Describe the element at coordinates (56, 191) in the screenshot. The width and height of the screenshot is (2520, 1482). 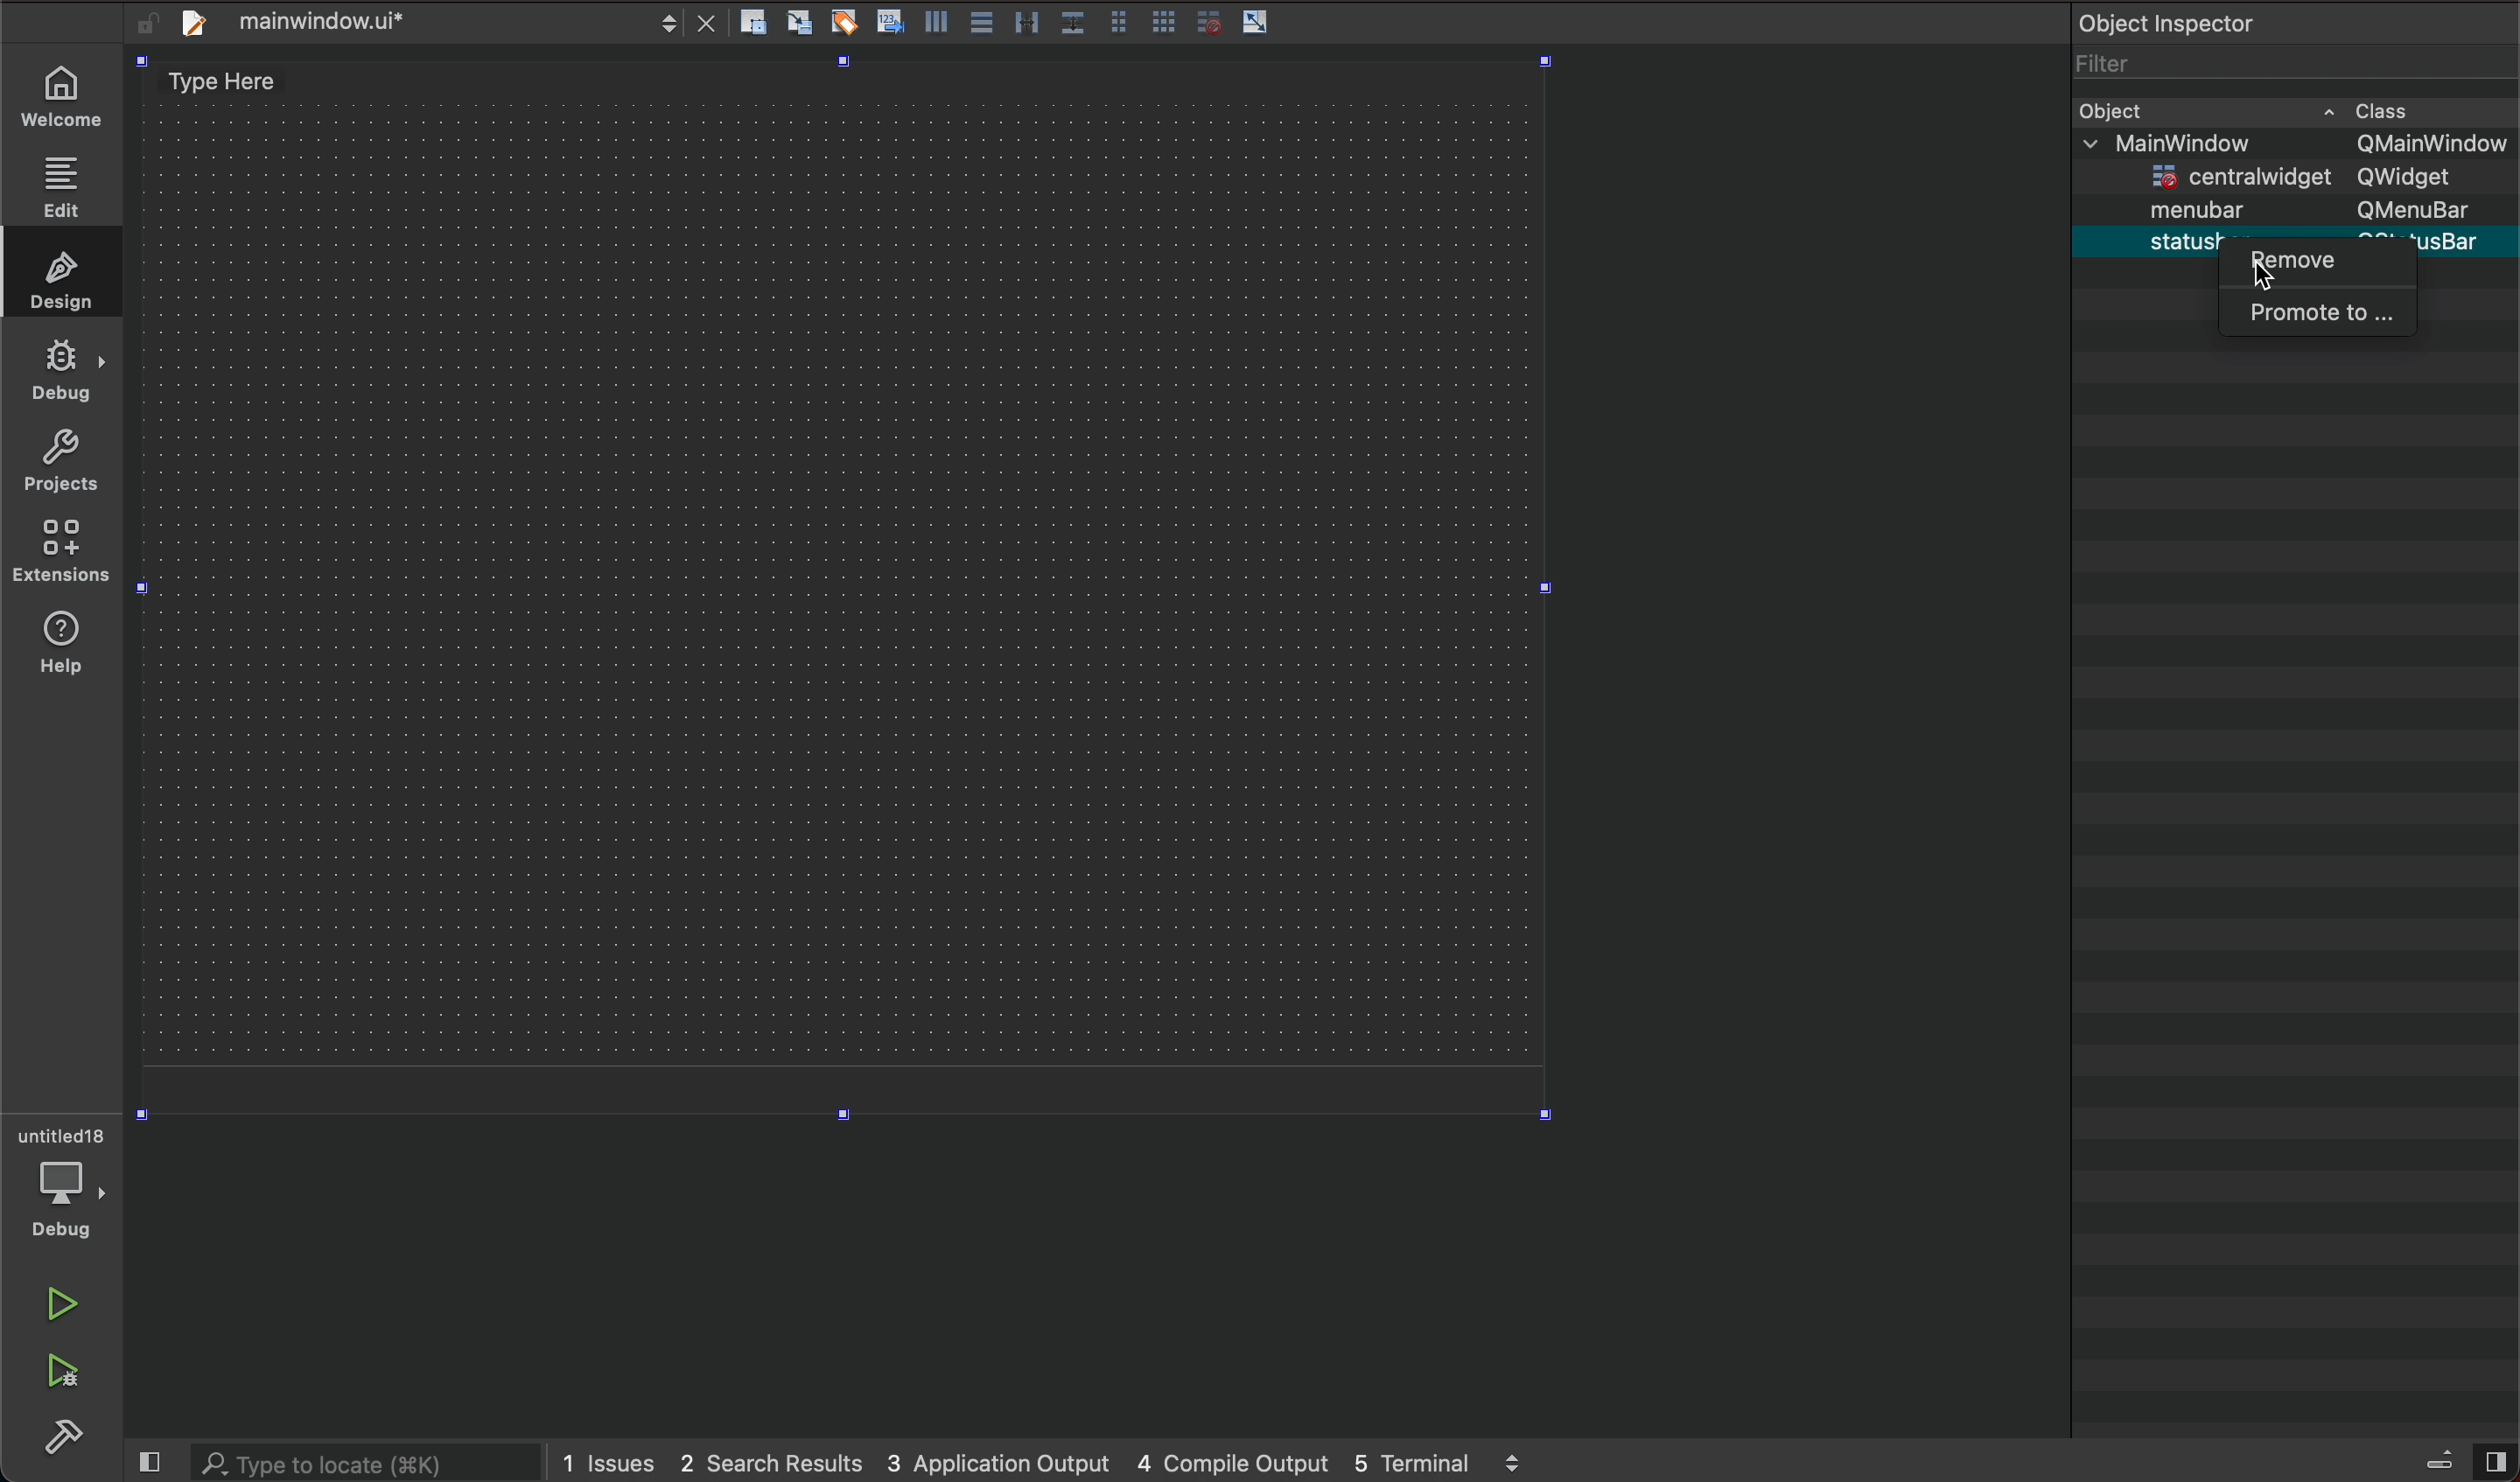
I see `edit` at that location.